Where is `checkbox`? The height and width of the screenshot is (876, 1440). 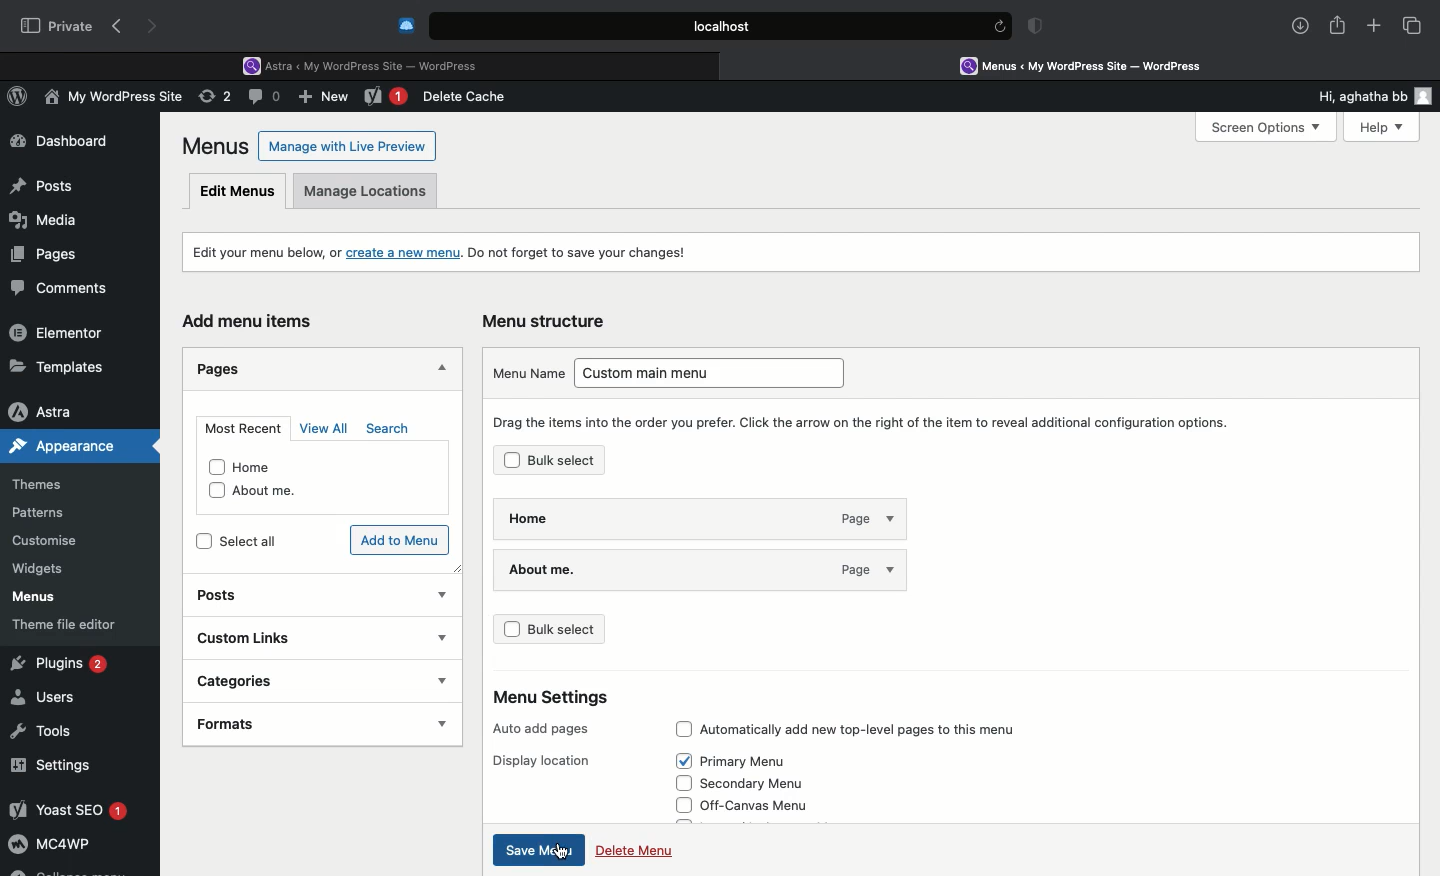 checkbox is located at coordinates (205, 540).